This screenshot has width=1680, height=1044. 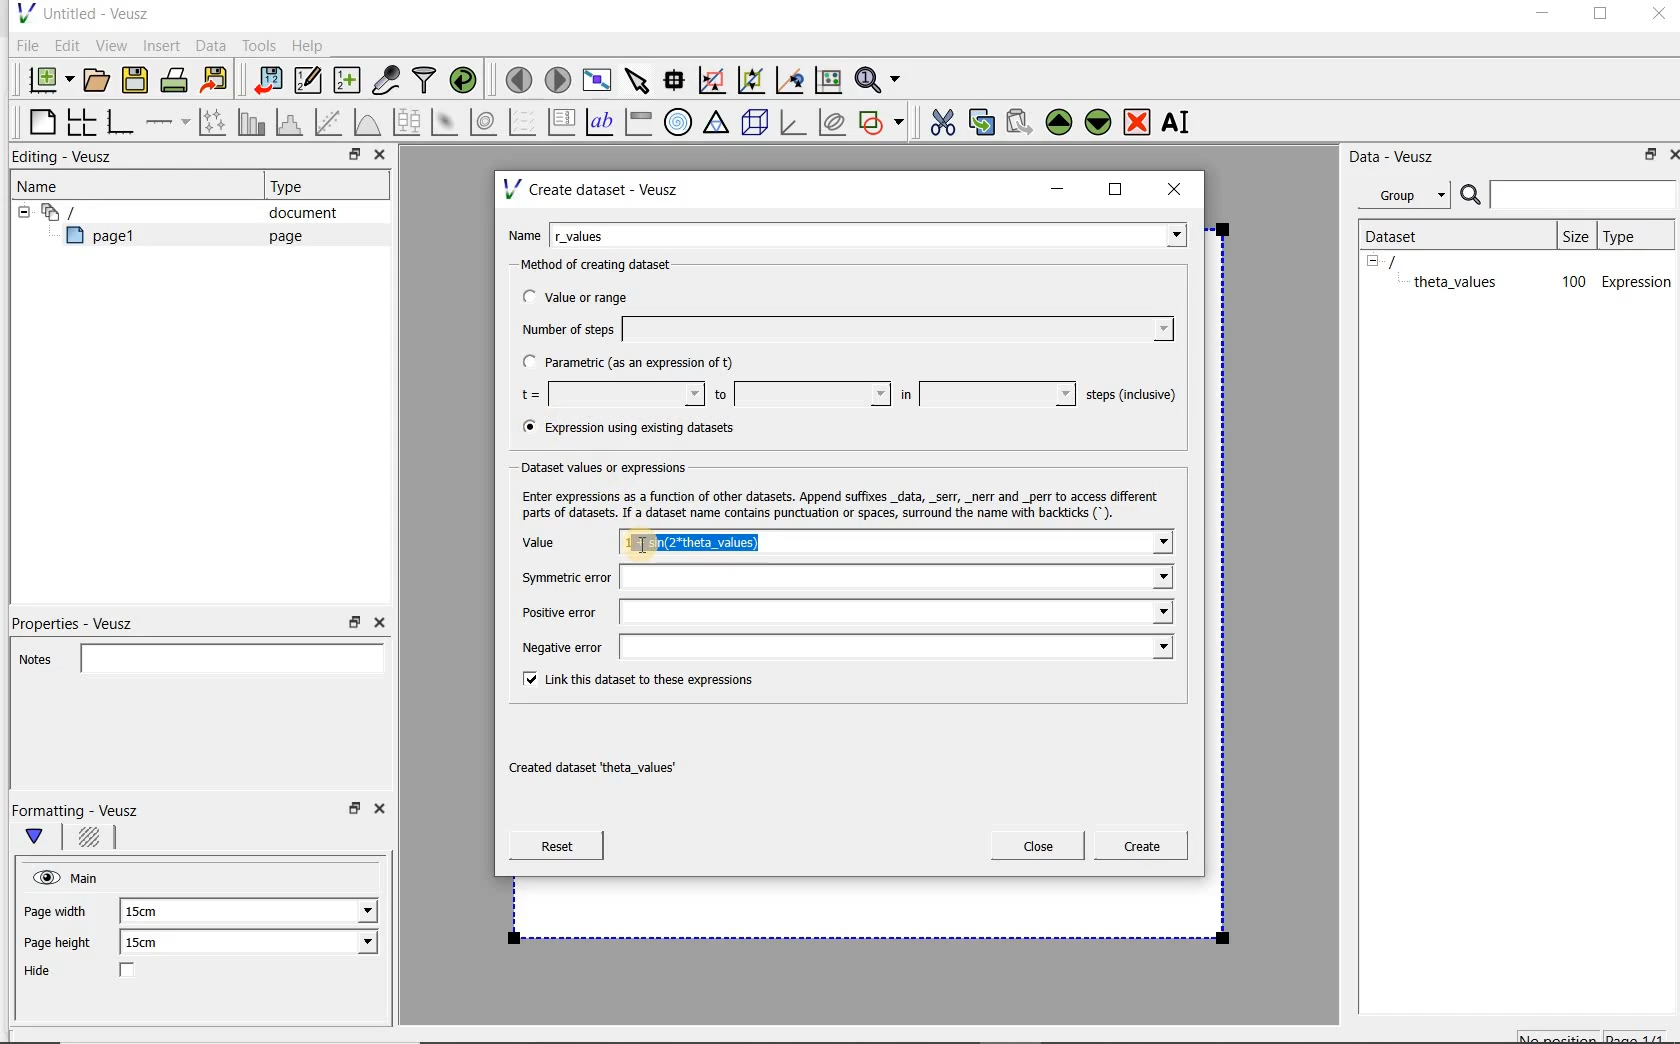 I want to click on plot a 2d dataset as an image, so click(x=447, y=123).